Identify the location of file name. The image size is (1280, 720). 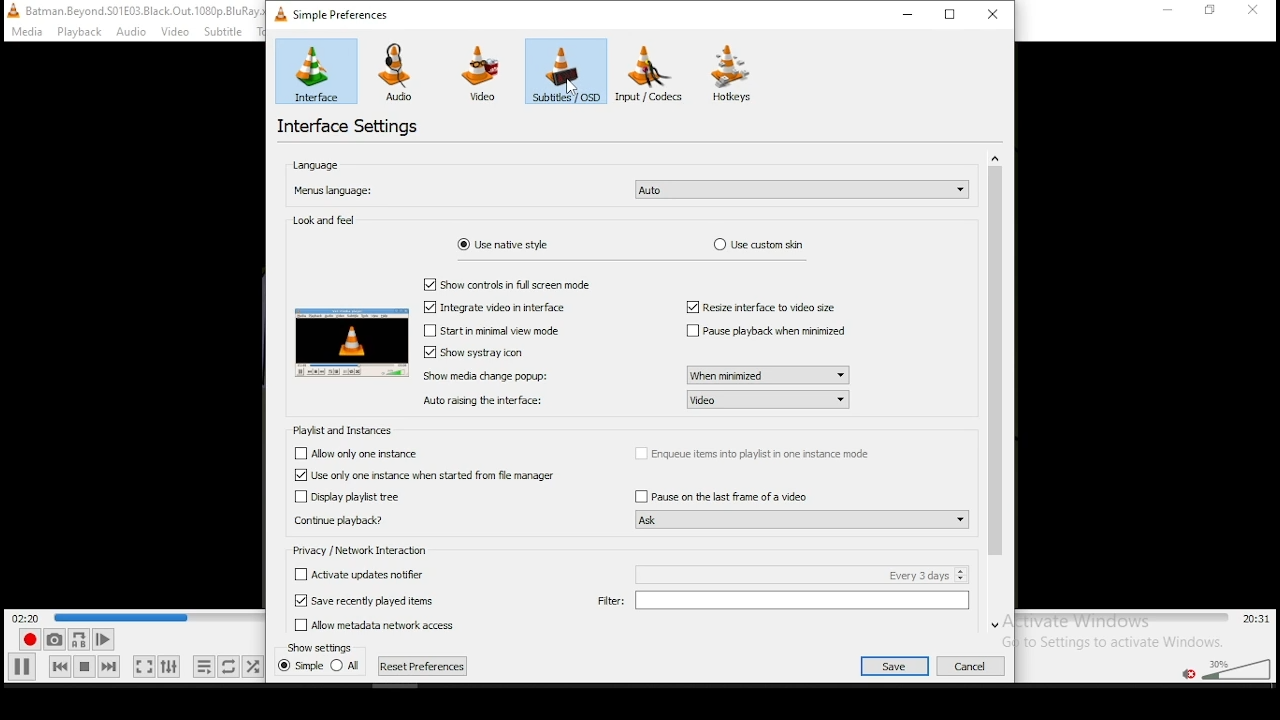
(146, 10).